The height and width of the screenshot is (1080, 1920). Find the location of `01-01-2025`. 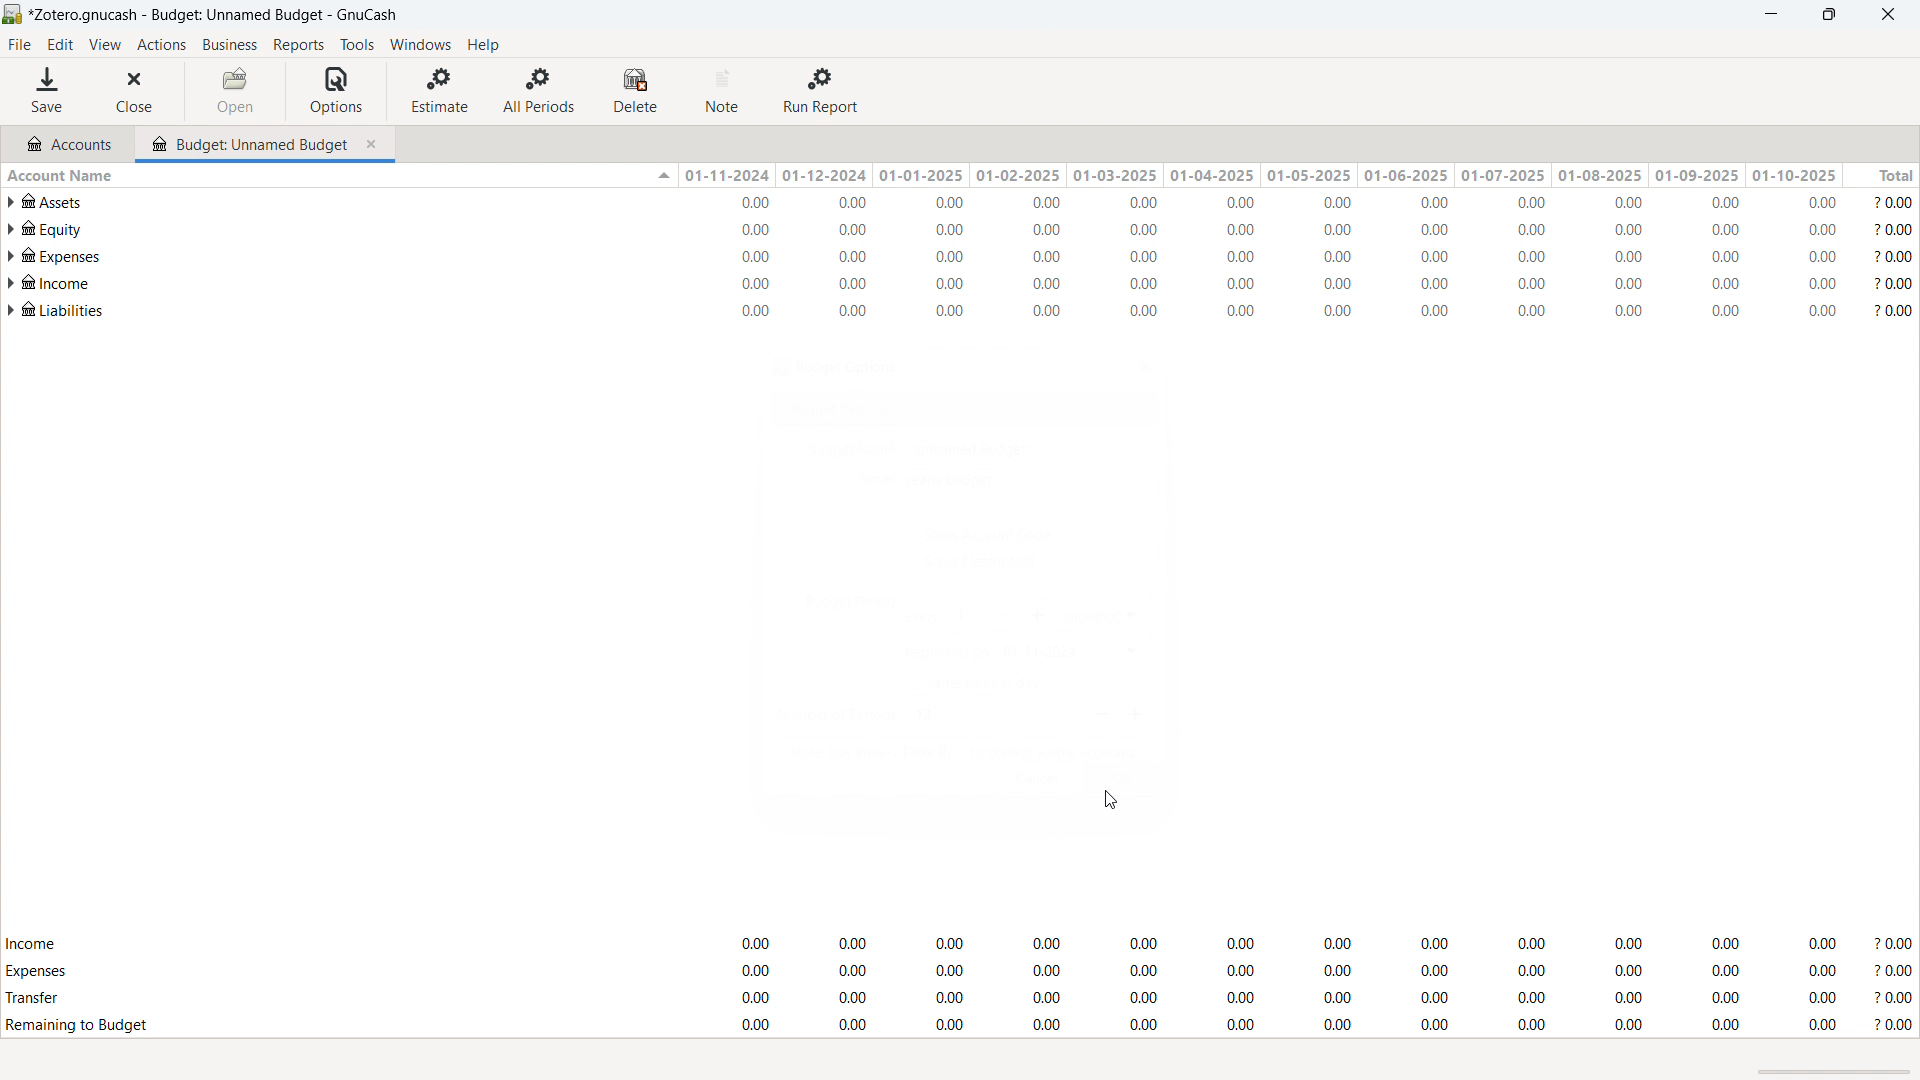

01-01-2025 is located at coordinates (923, 174).